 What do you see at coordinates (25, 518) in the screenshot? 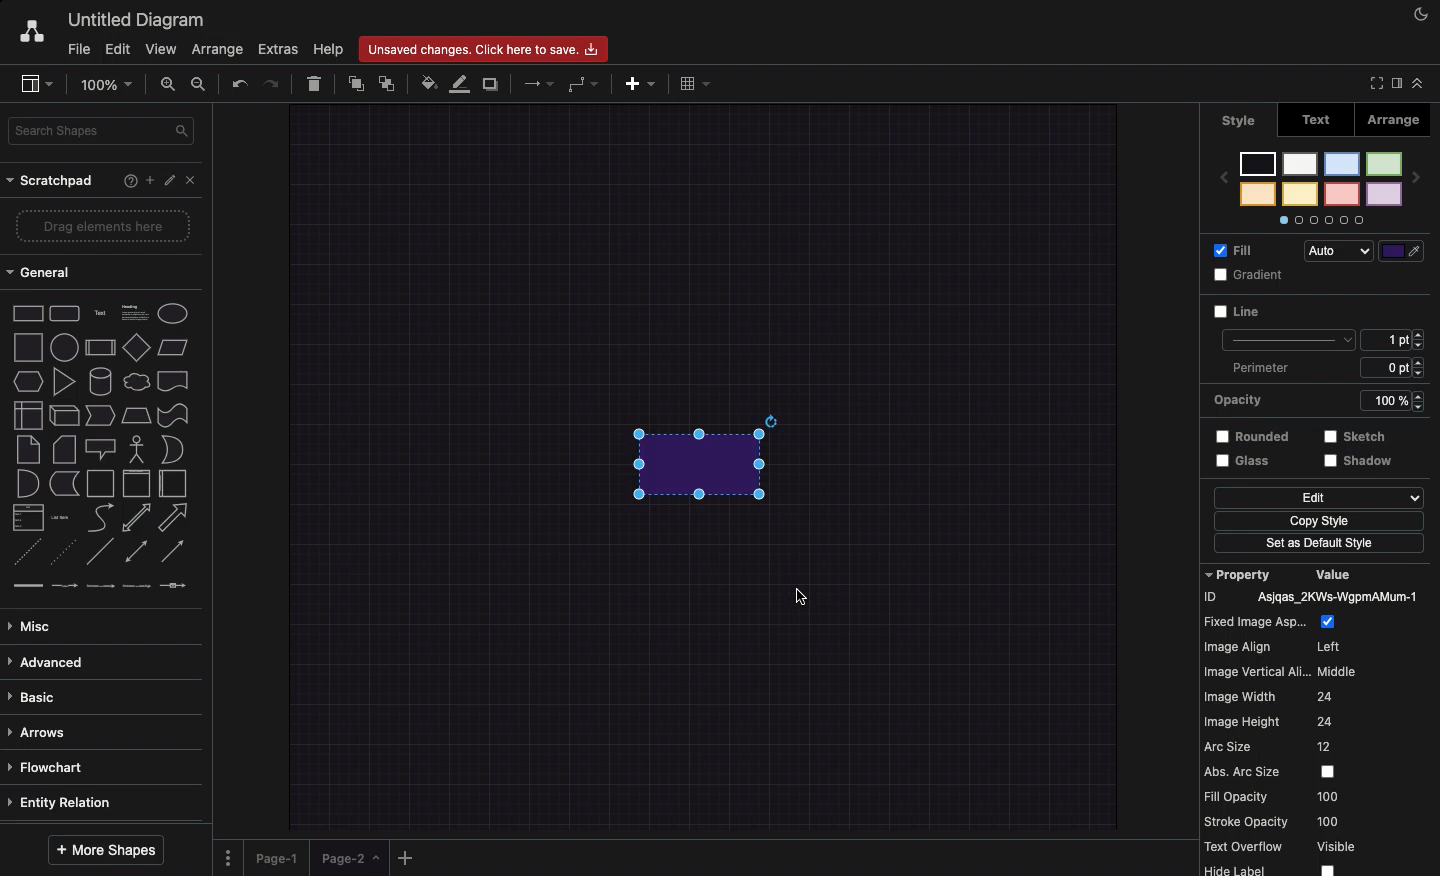
I see `list` at bounding box center [25, 518].